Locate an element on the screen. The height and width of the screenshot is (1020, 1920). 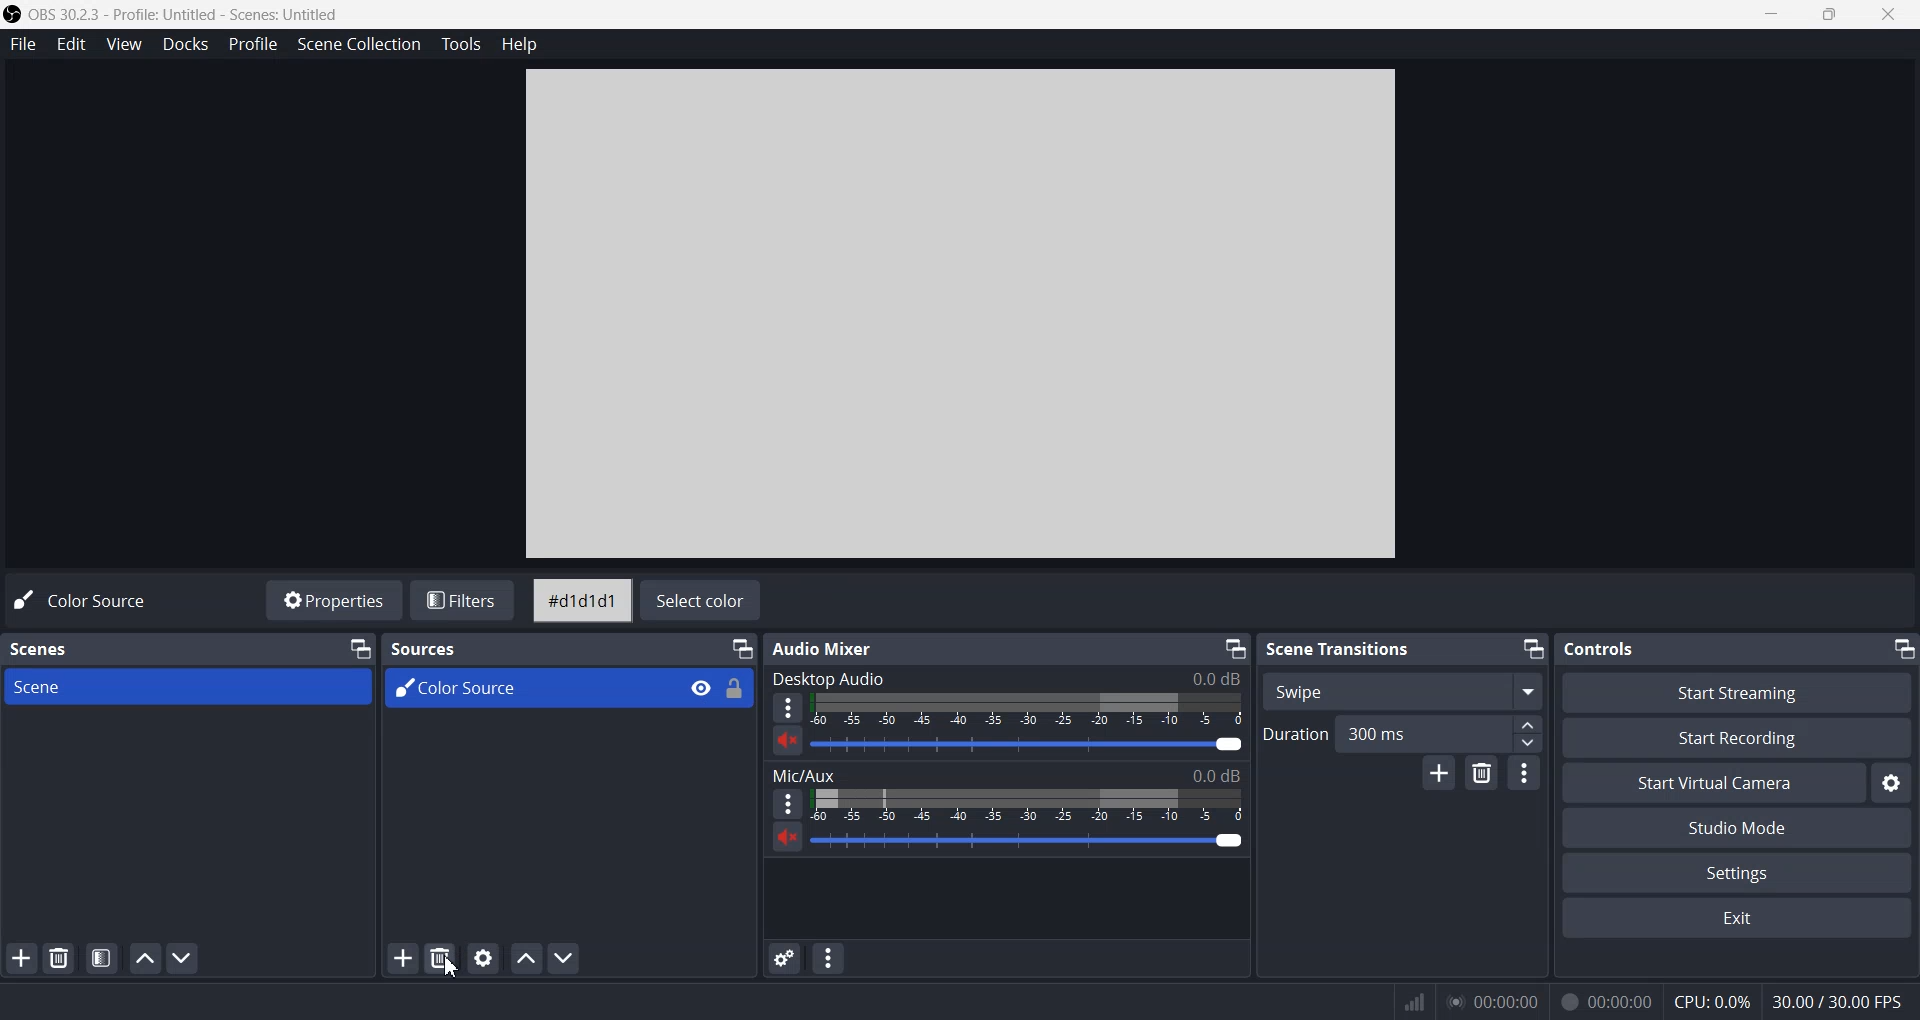
Help is located at coordinates (518, 45).